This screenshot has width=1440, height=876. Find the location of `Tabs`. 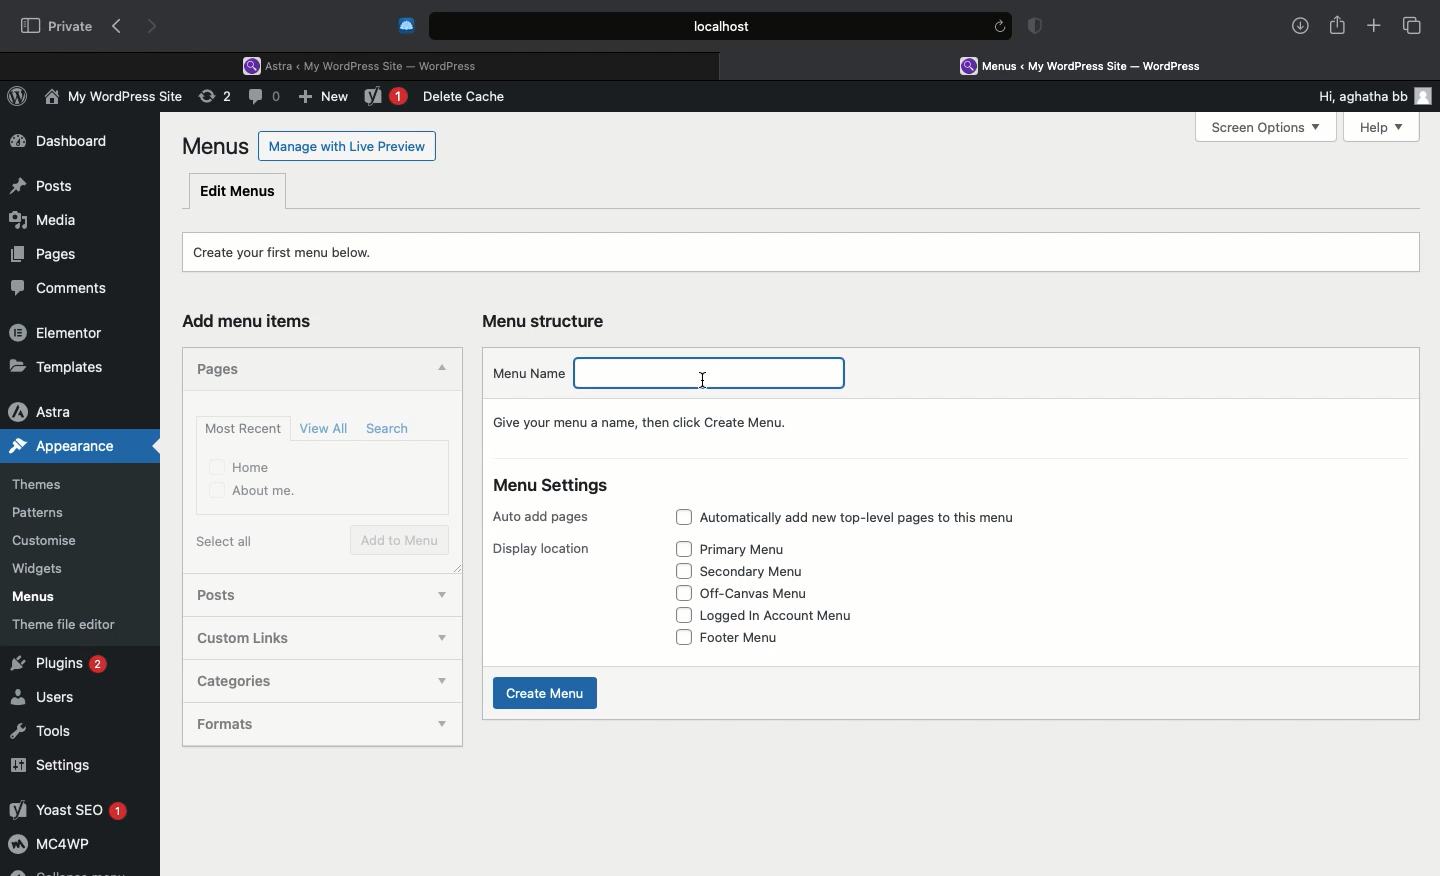

Tabs is located at coordinates (1413, 25).